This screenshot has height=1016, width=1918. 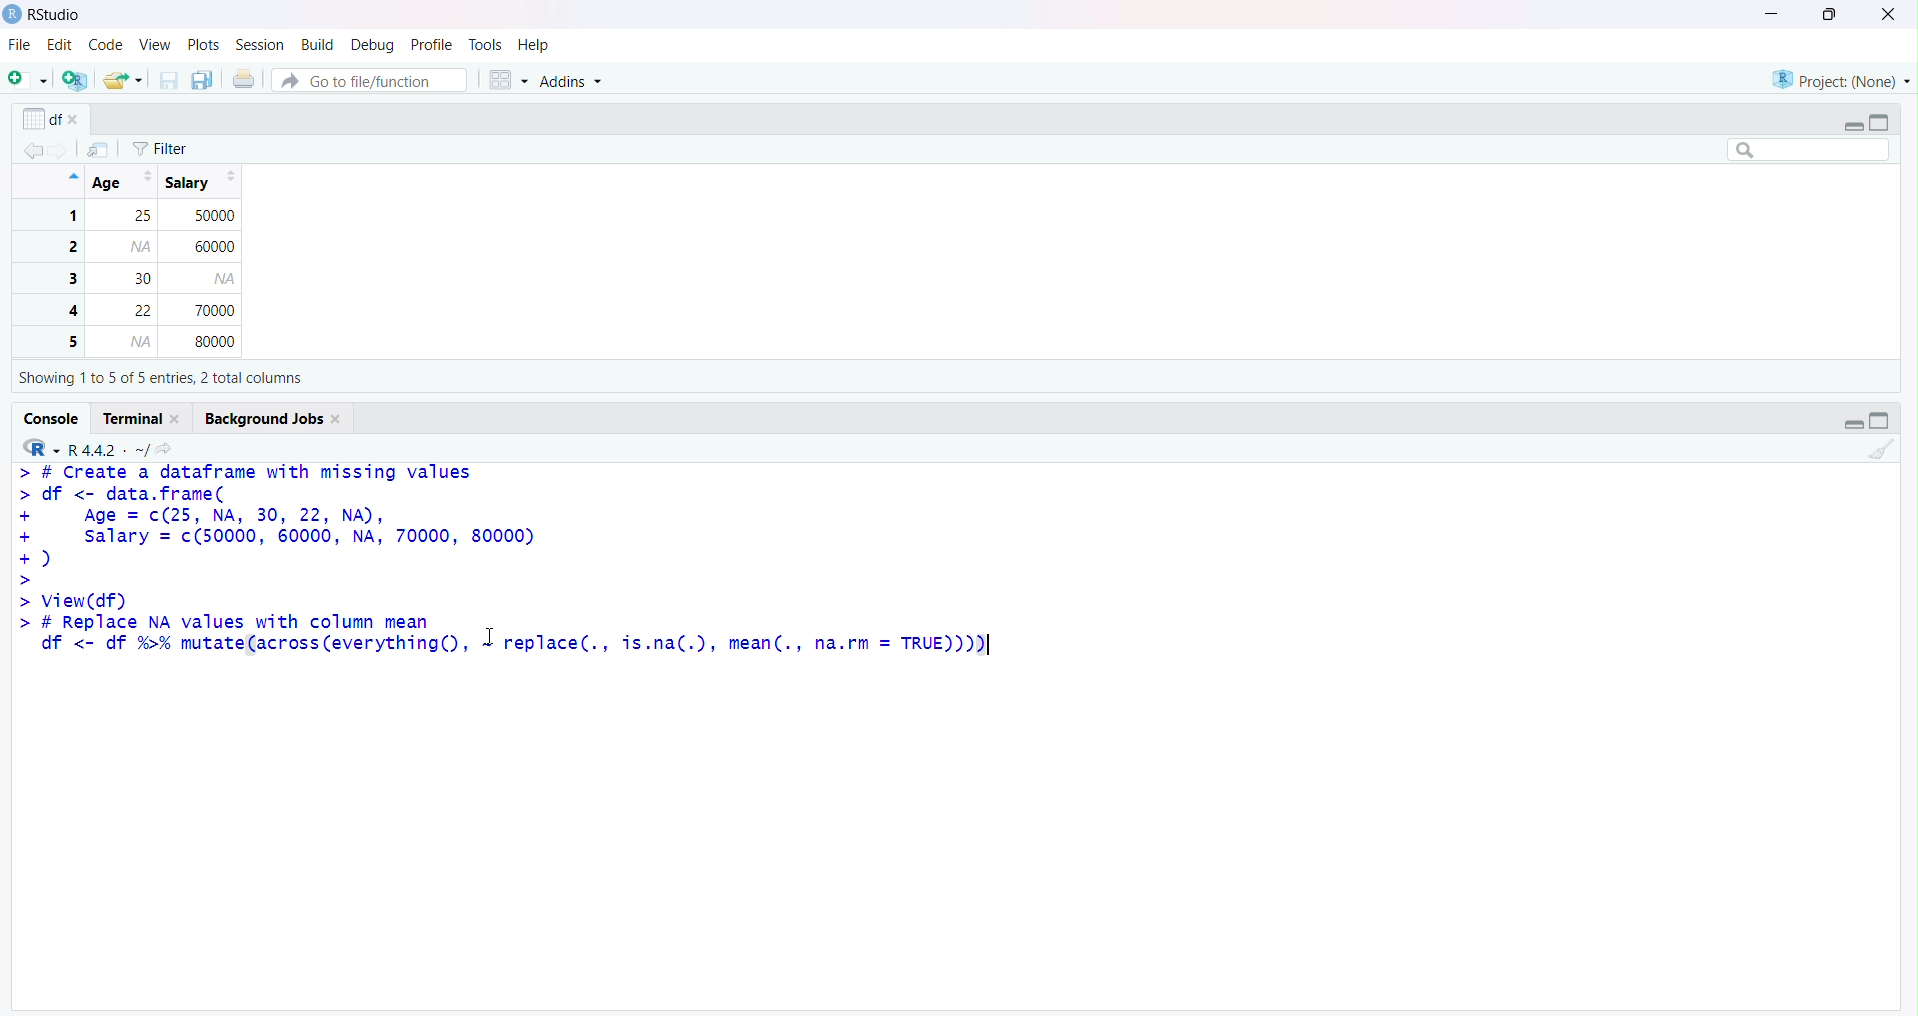 What do you see at coordinates (244, 77) in the screenshot?
I see `Print the current file` at bounding box center [244, 77].